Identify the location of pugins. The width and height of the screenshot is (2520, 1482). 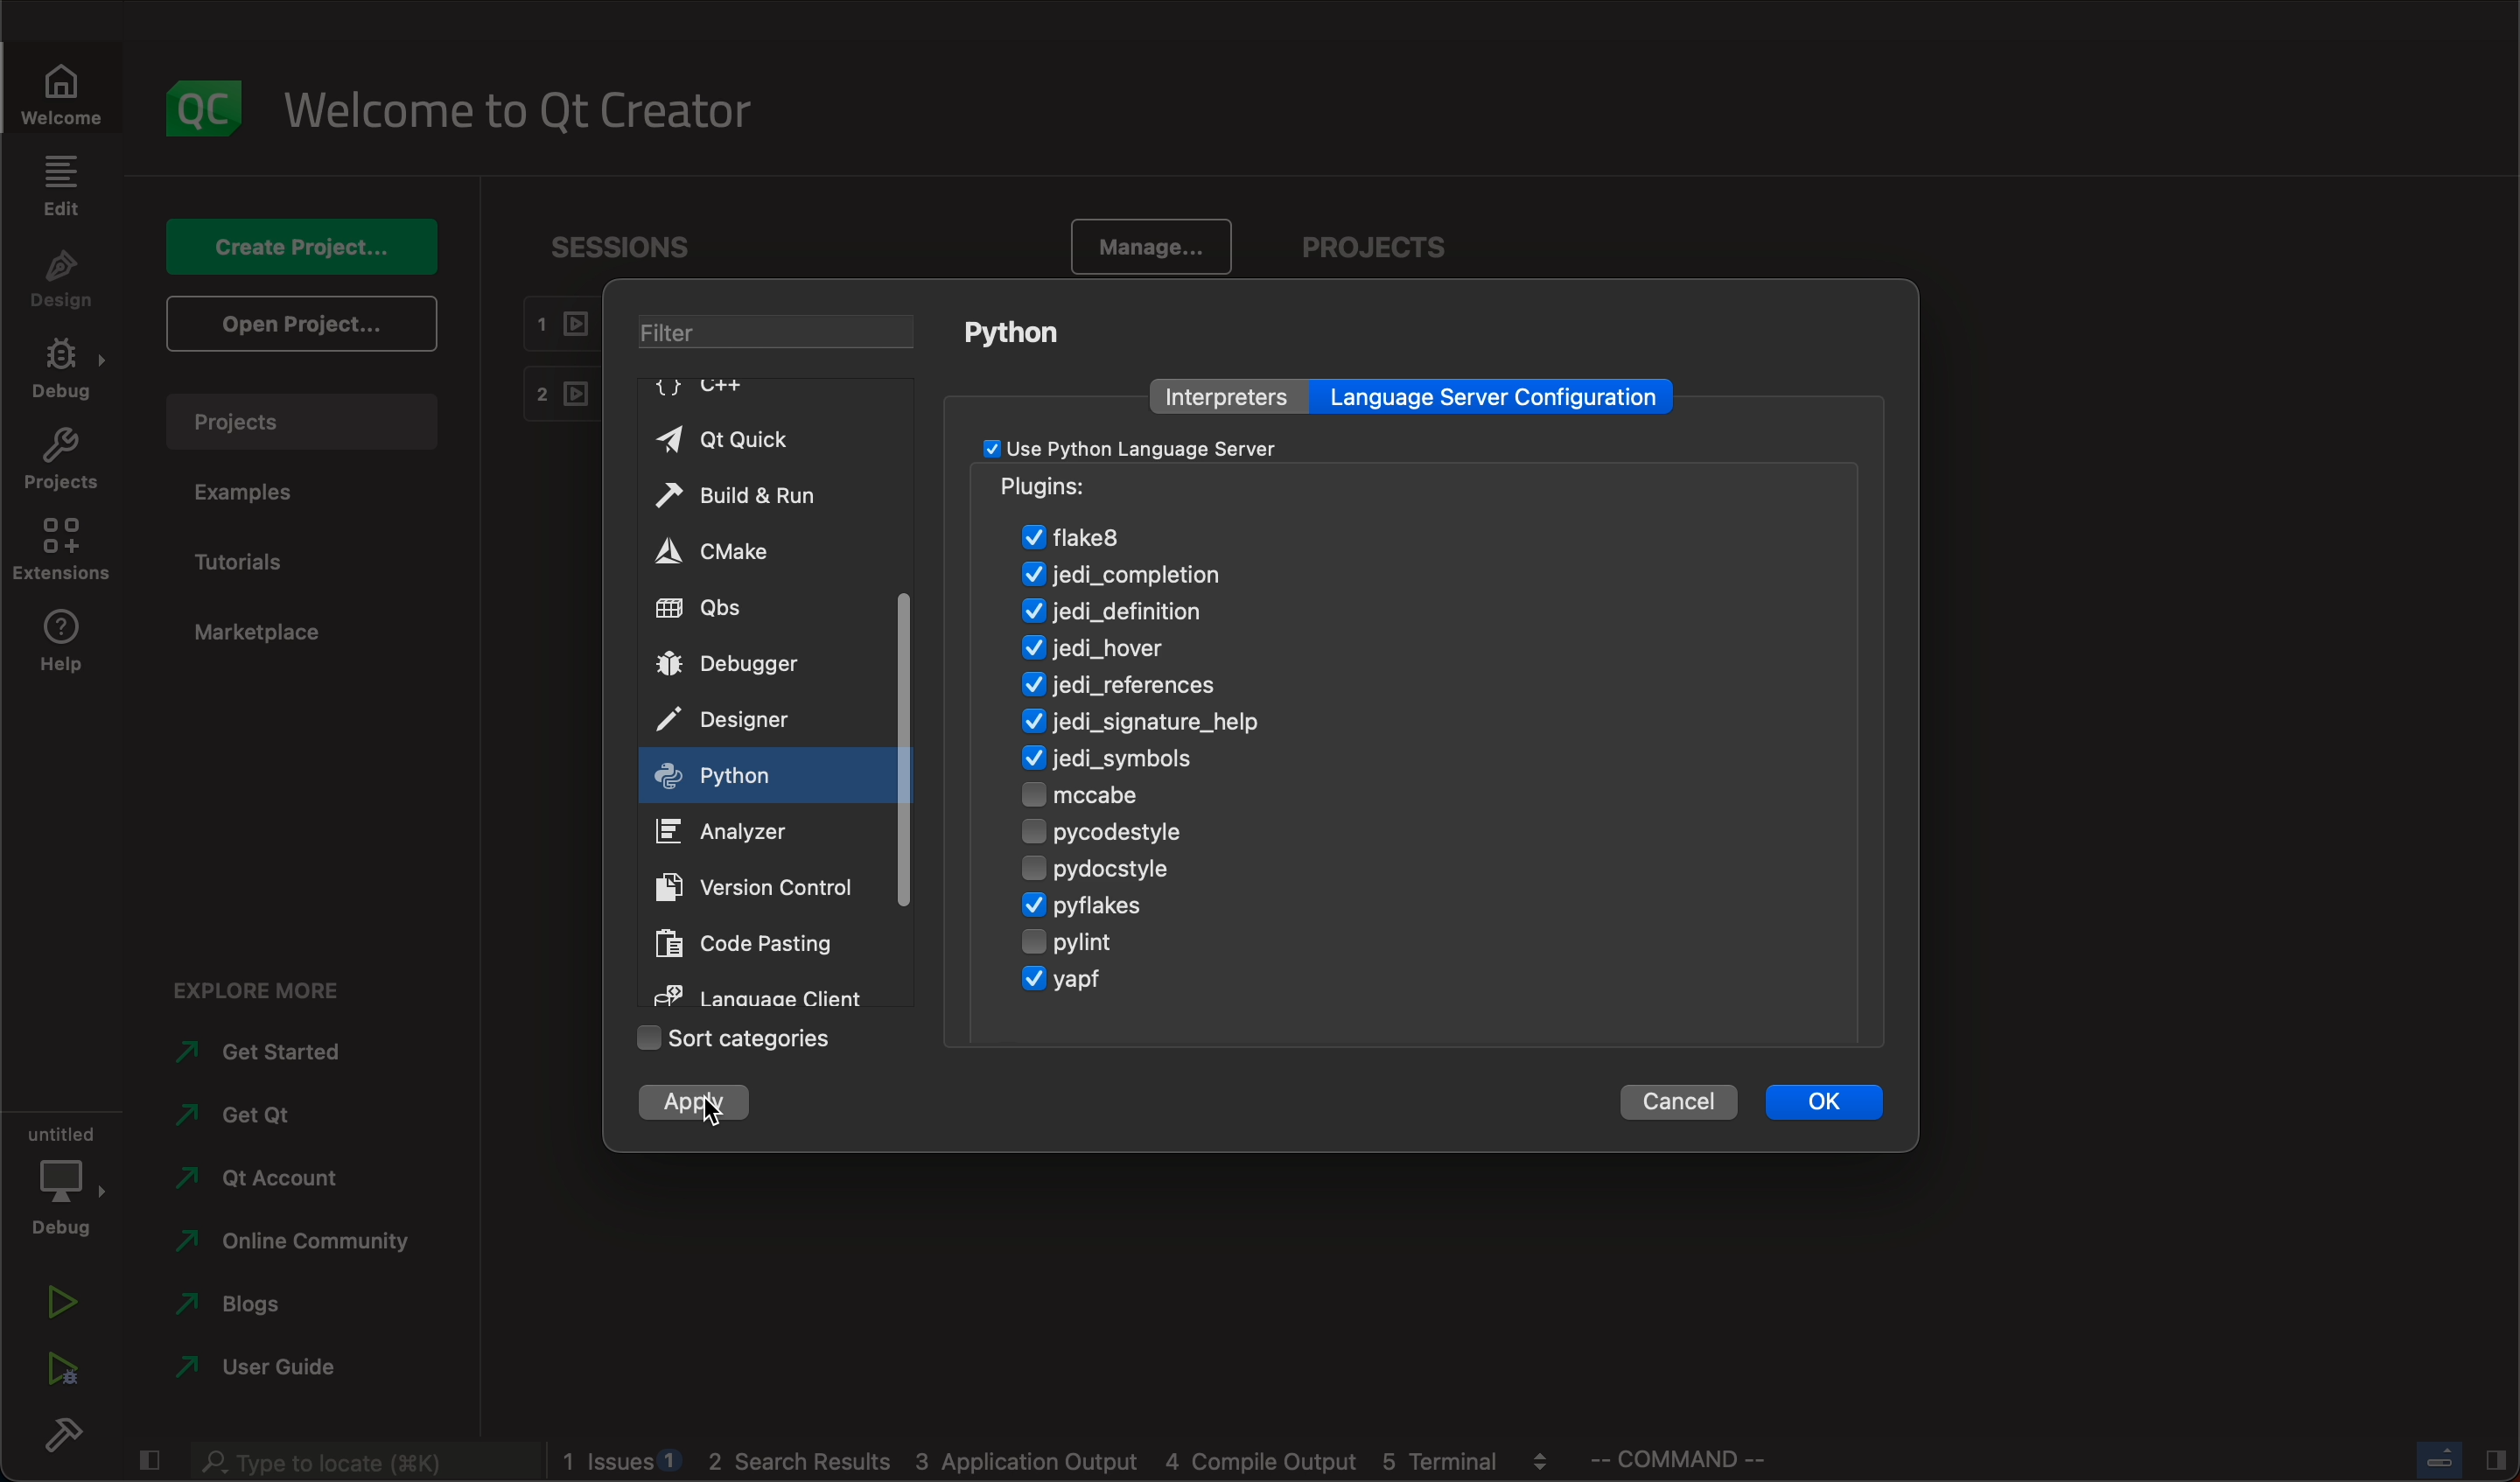
(1043, 489).